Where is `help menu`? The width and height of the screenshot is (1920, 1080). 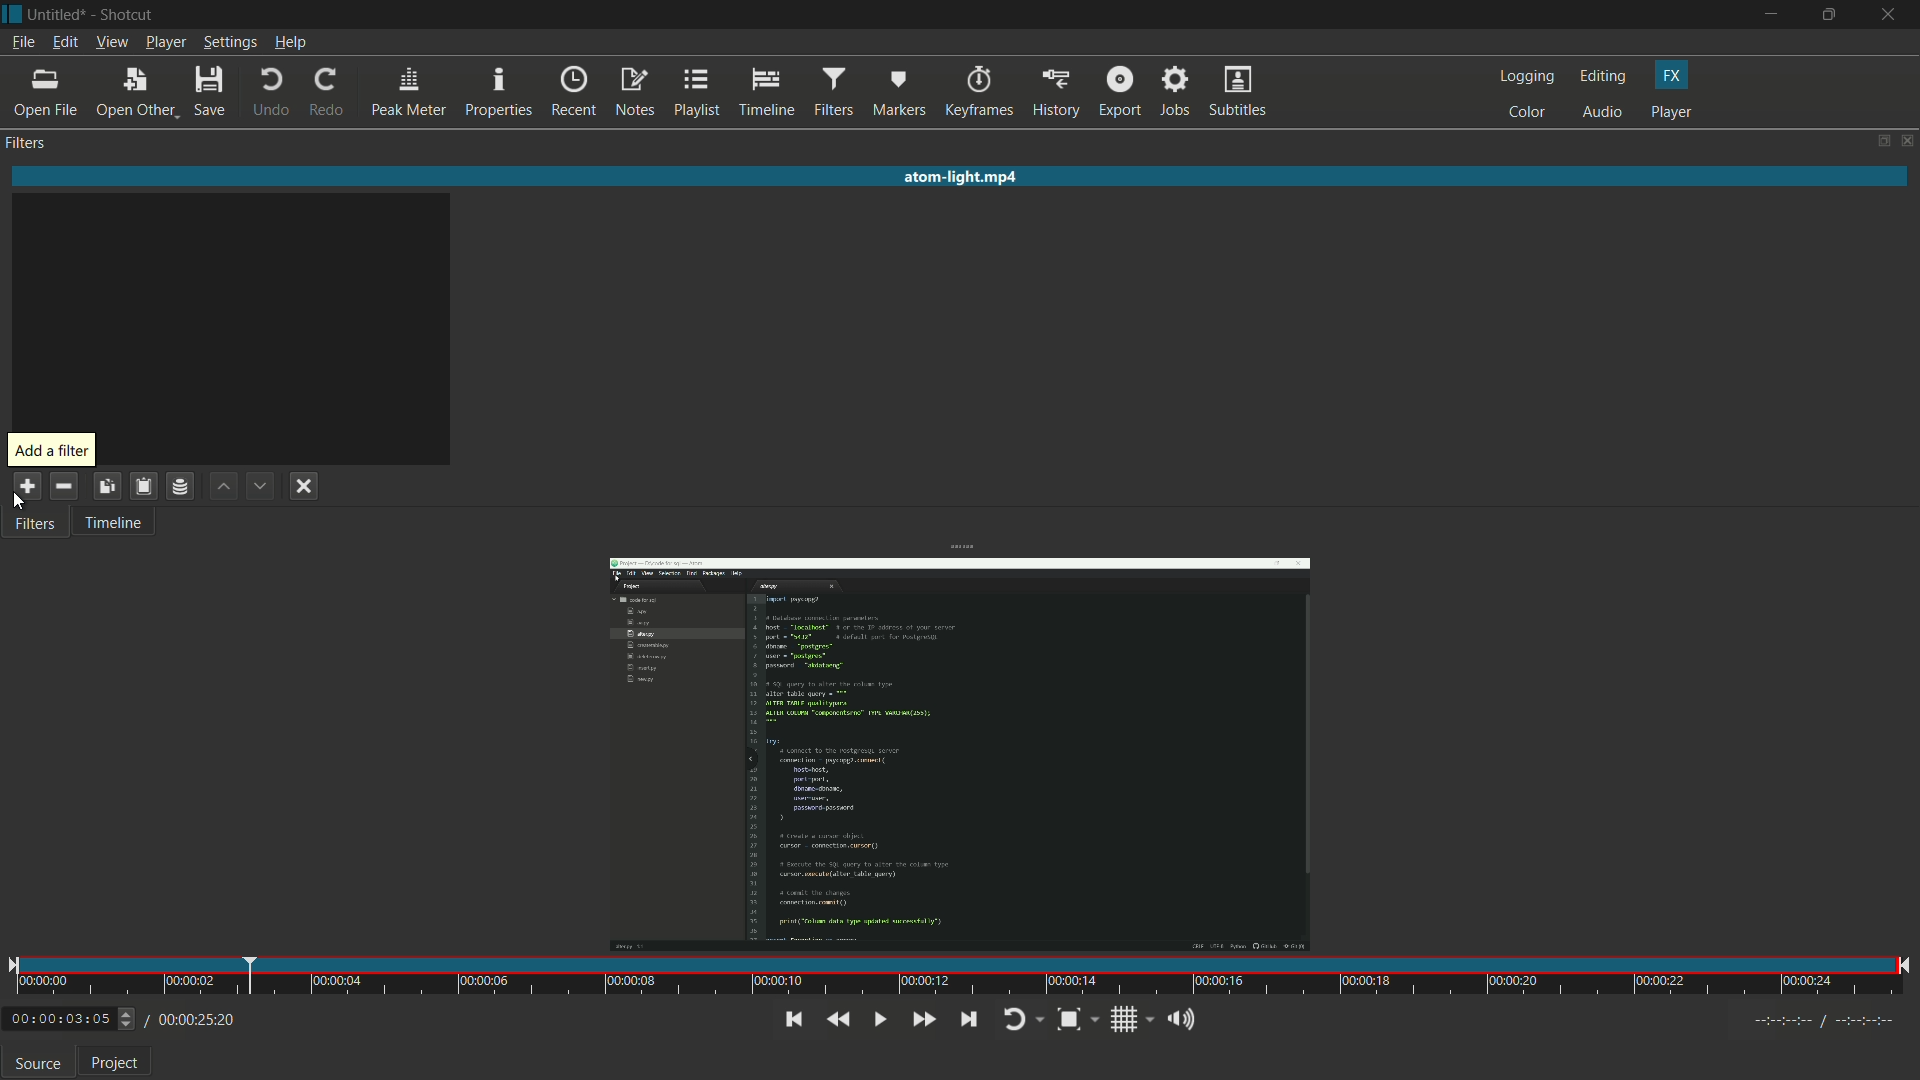
help menu is located at coordinates (291, 43).